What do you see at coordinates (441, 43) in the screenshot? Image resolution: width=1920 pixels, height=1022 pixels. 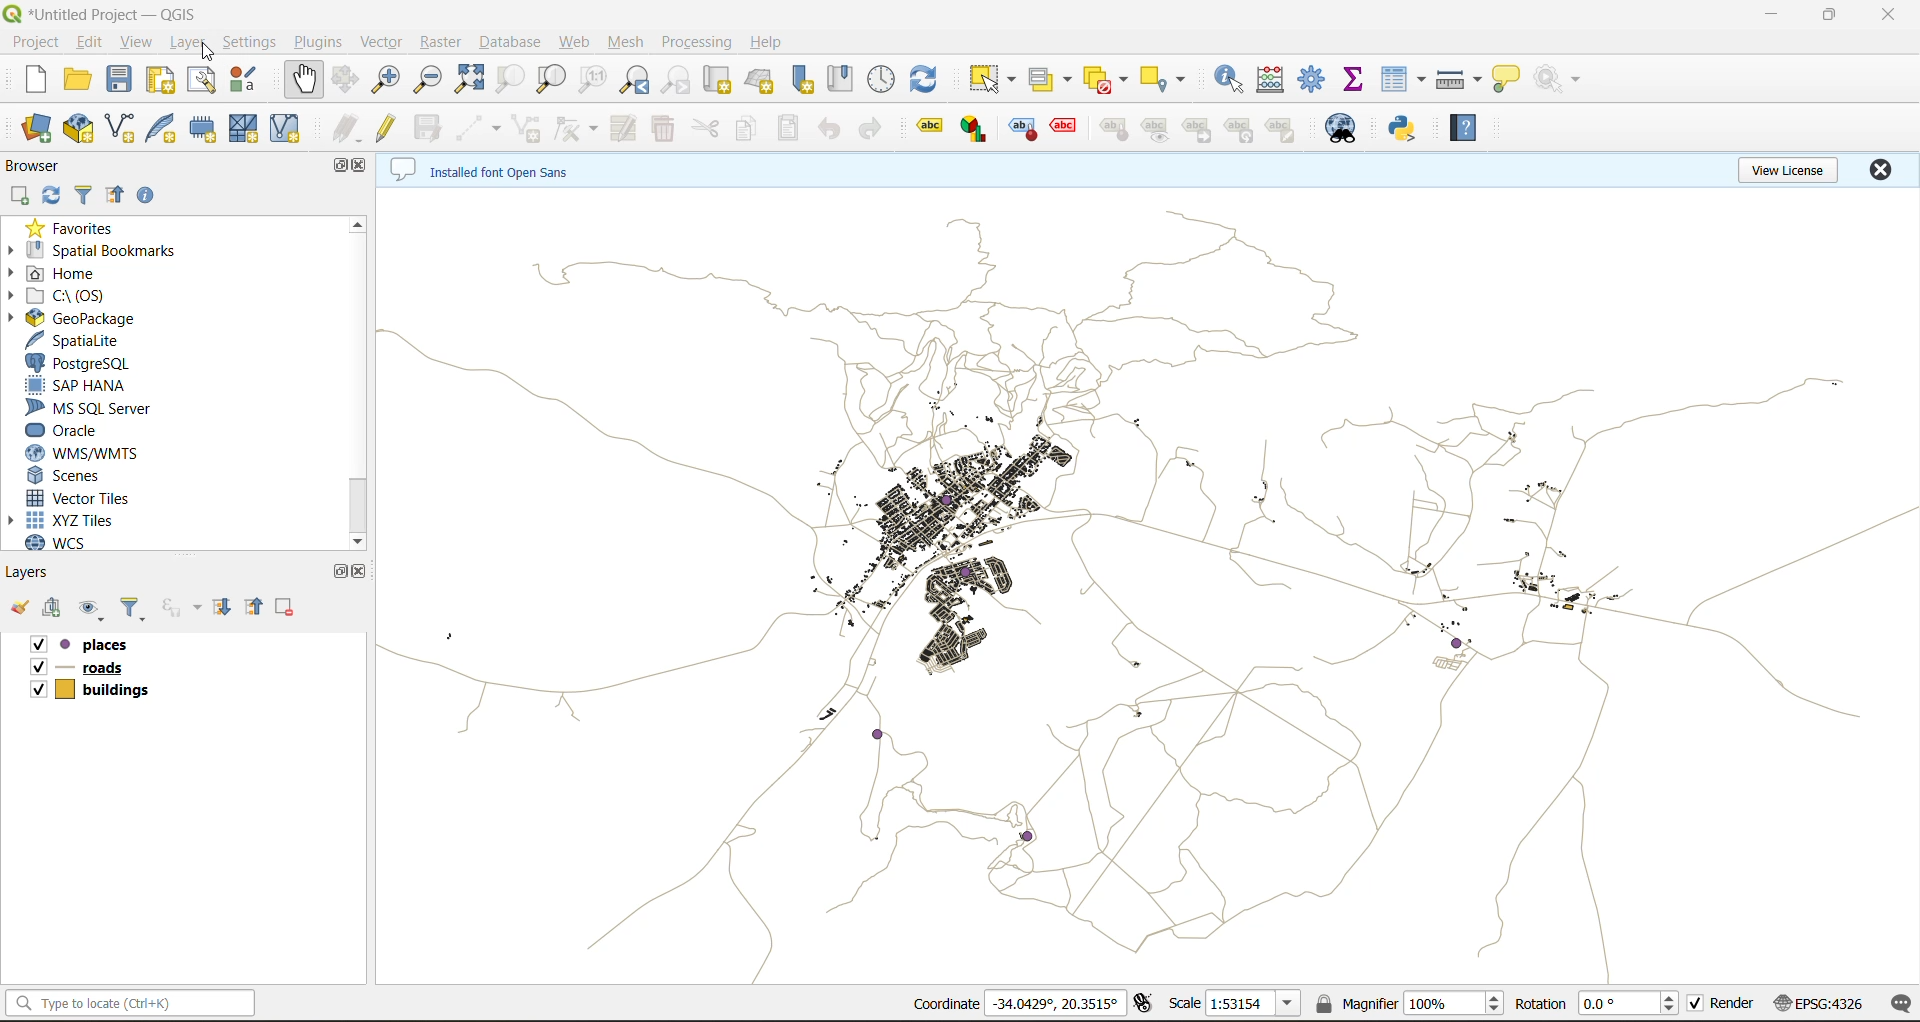 I see `raster` at bounding box center [441, 43].